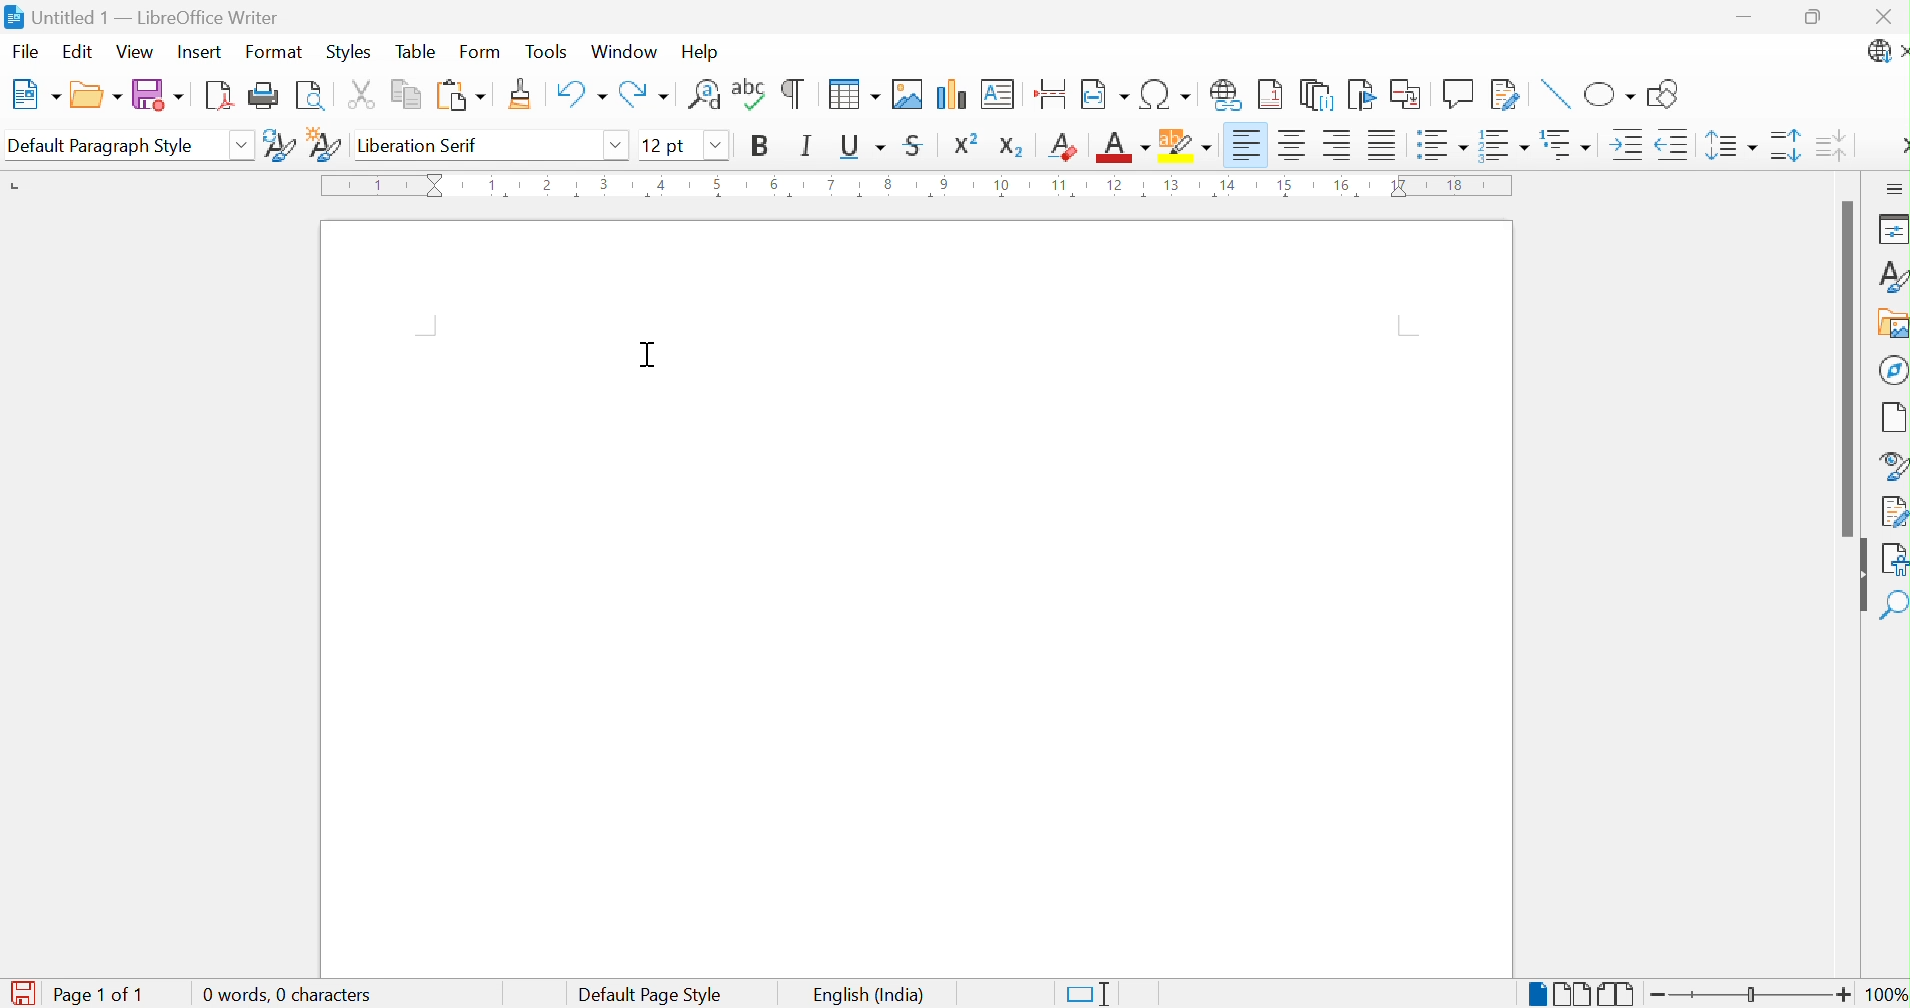 The width and height of the screenshot is (1910, 1008). Describe the element at coordinates (1886, 994) in the screenshot. I see `100%` at that location.